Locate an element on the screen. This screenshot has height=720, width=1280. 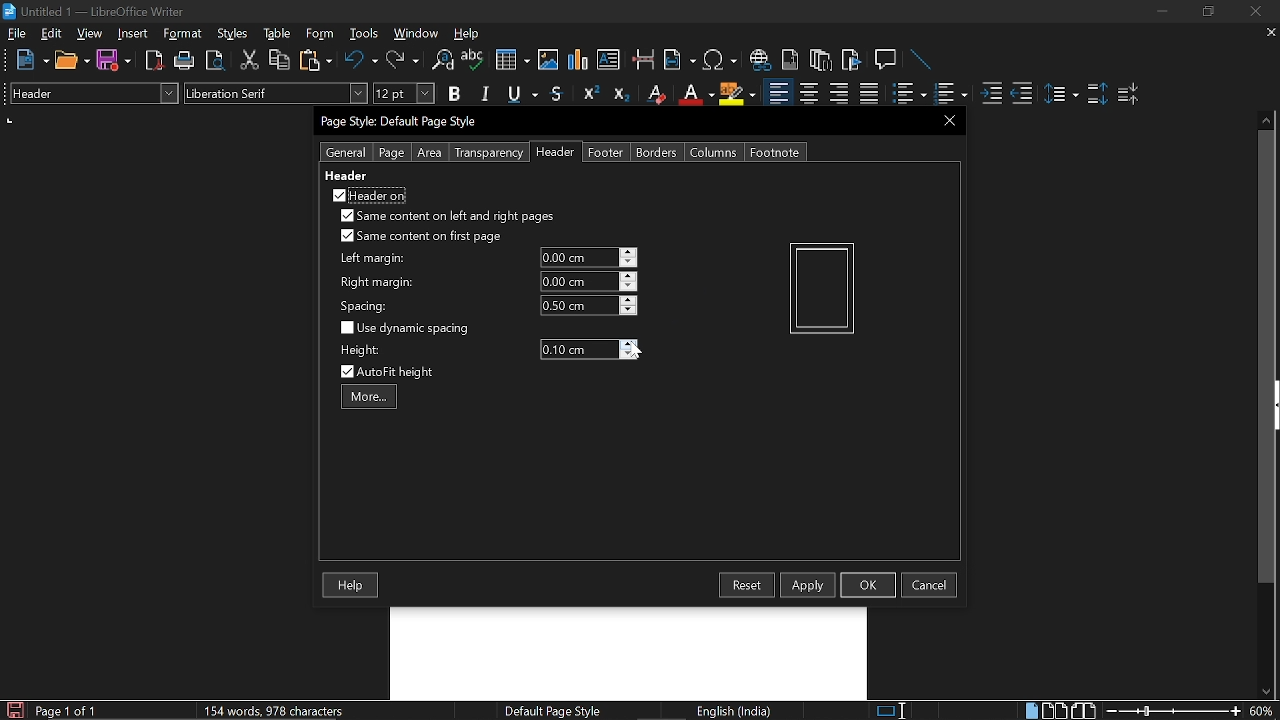
Set line spacing is located at coordinates (1060, 94).